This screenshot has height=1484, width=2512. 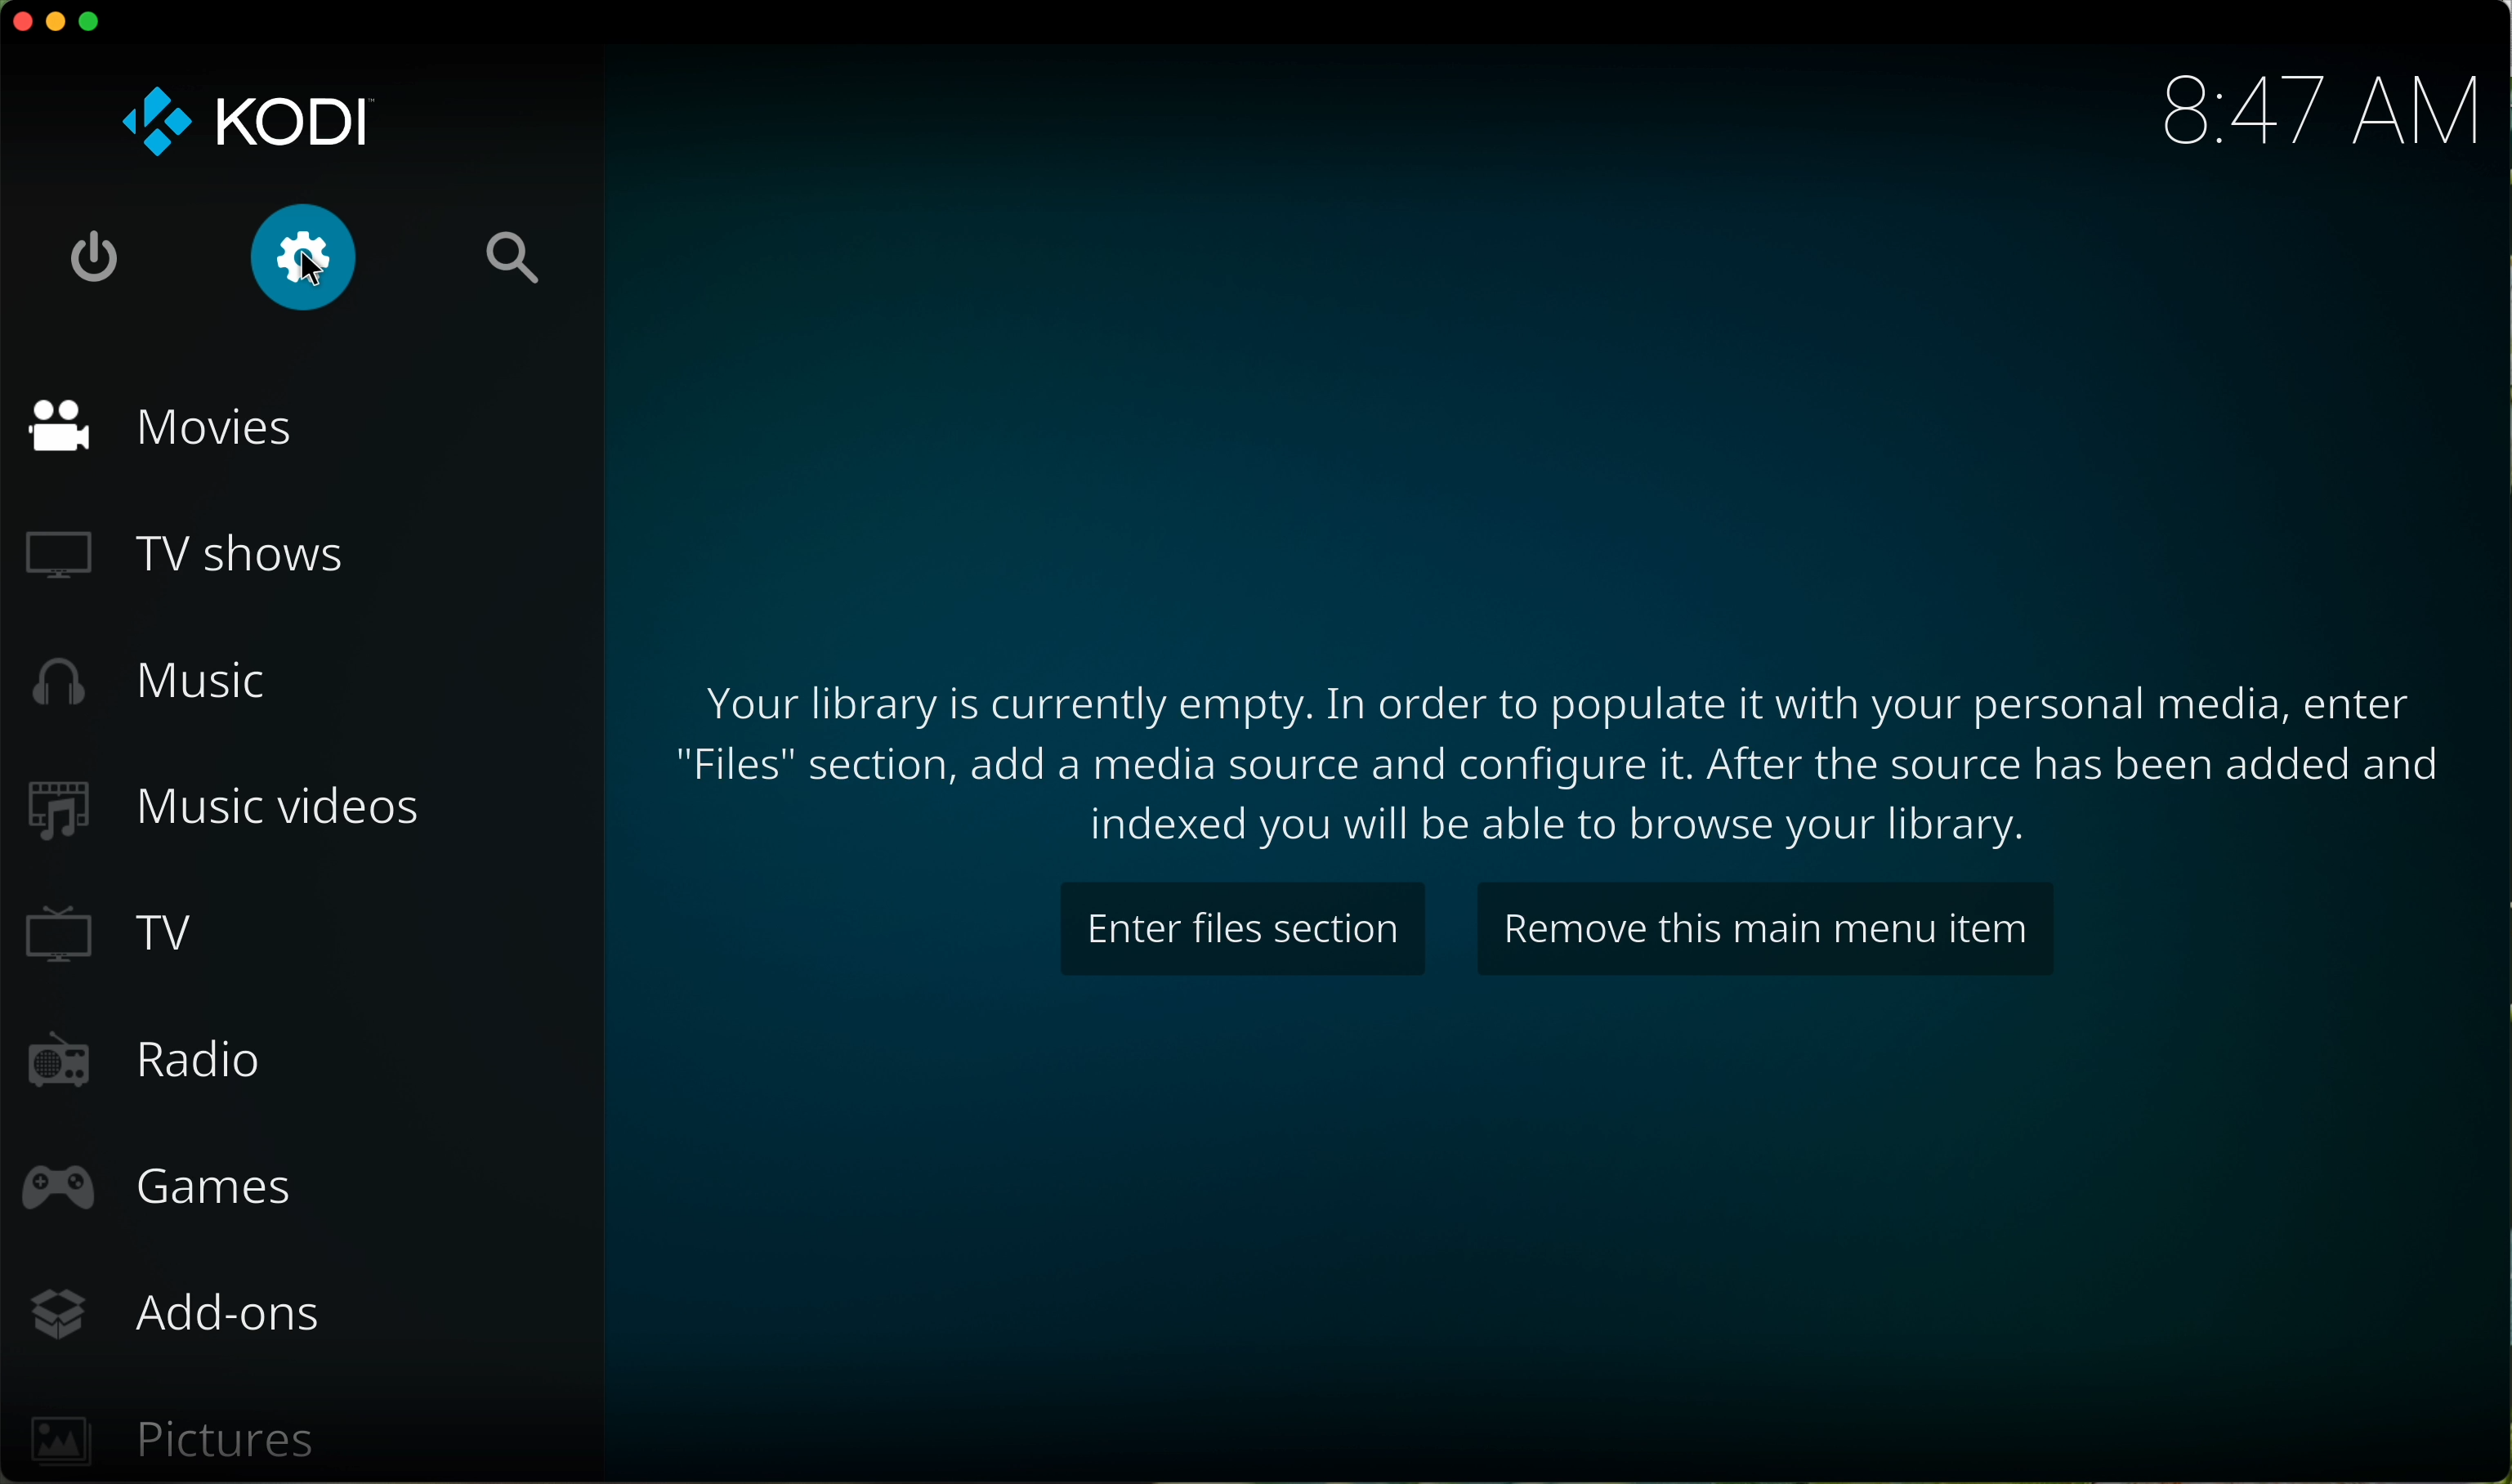 What do you see at coordinates (19, 23) in the screenshot?
I see `close program` at bounding box center [19, 23].